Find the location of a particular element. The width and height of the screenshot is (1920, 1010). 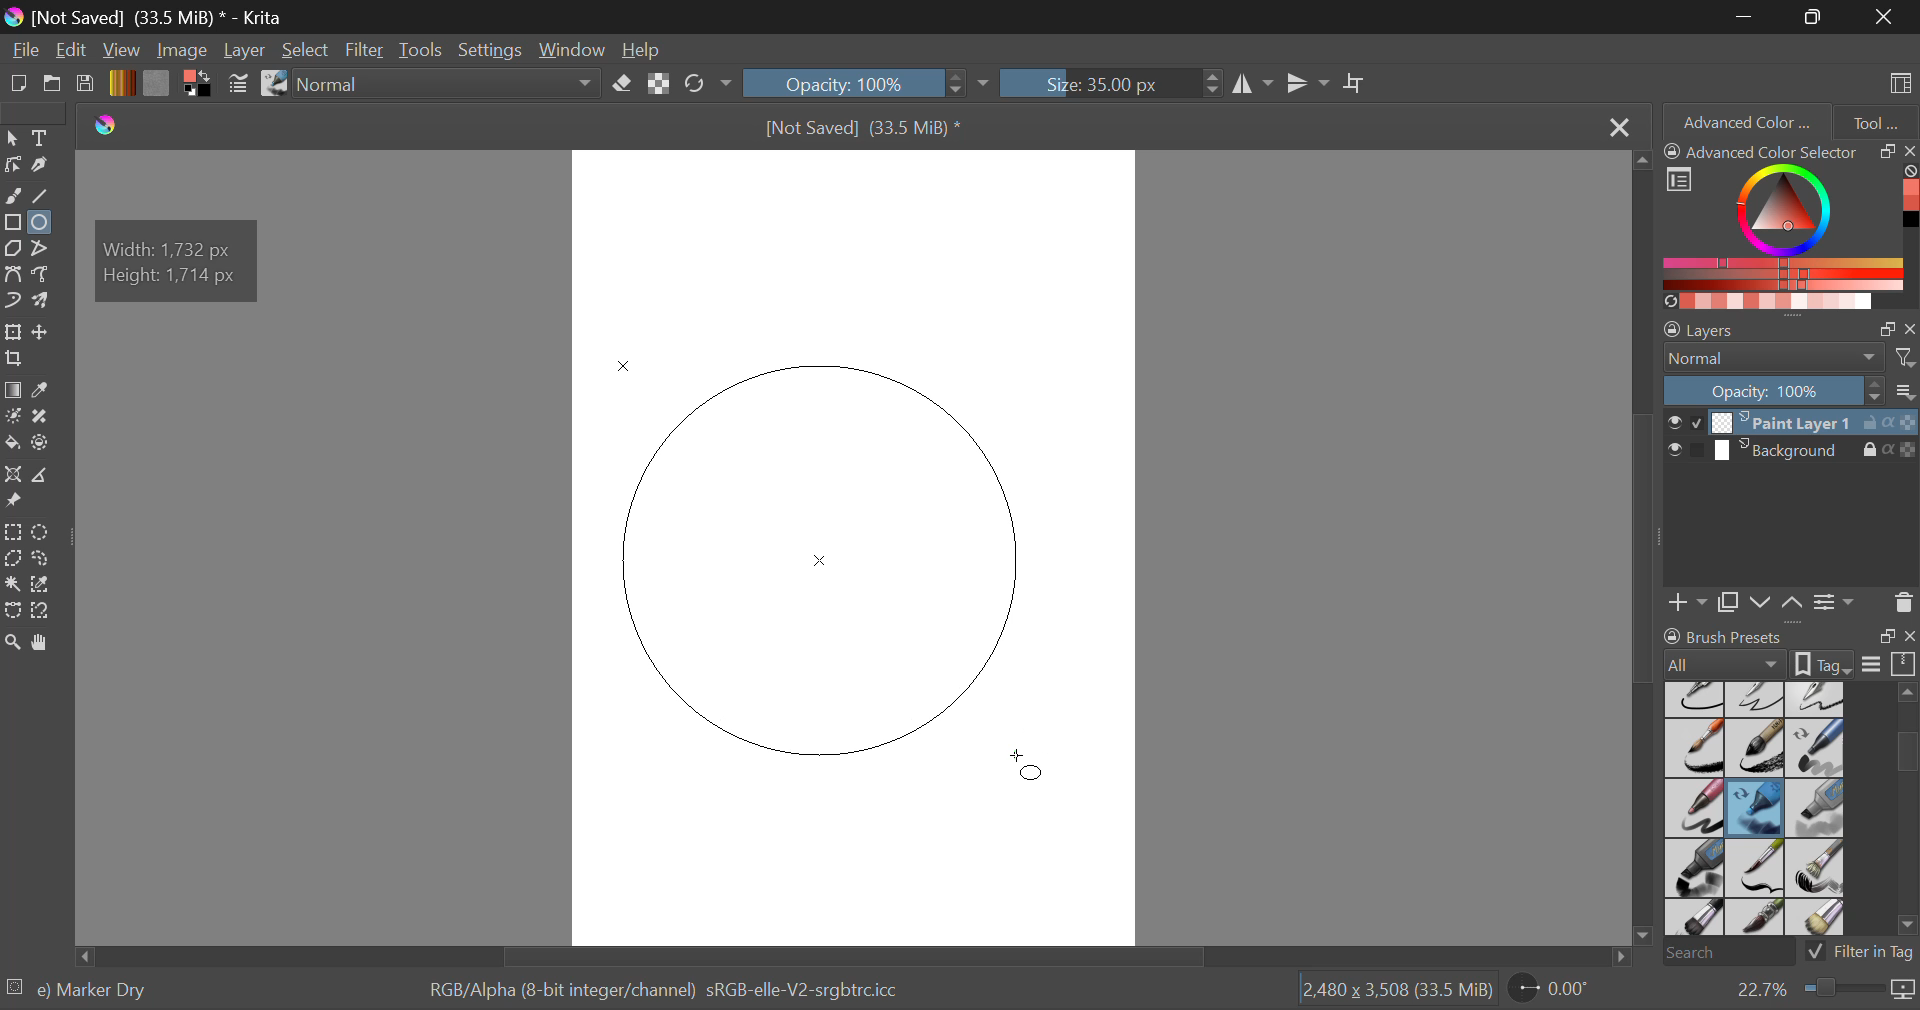

Fill is located at coordinates (12, 440).